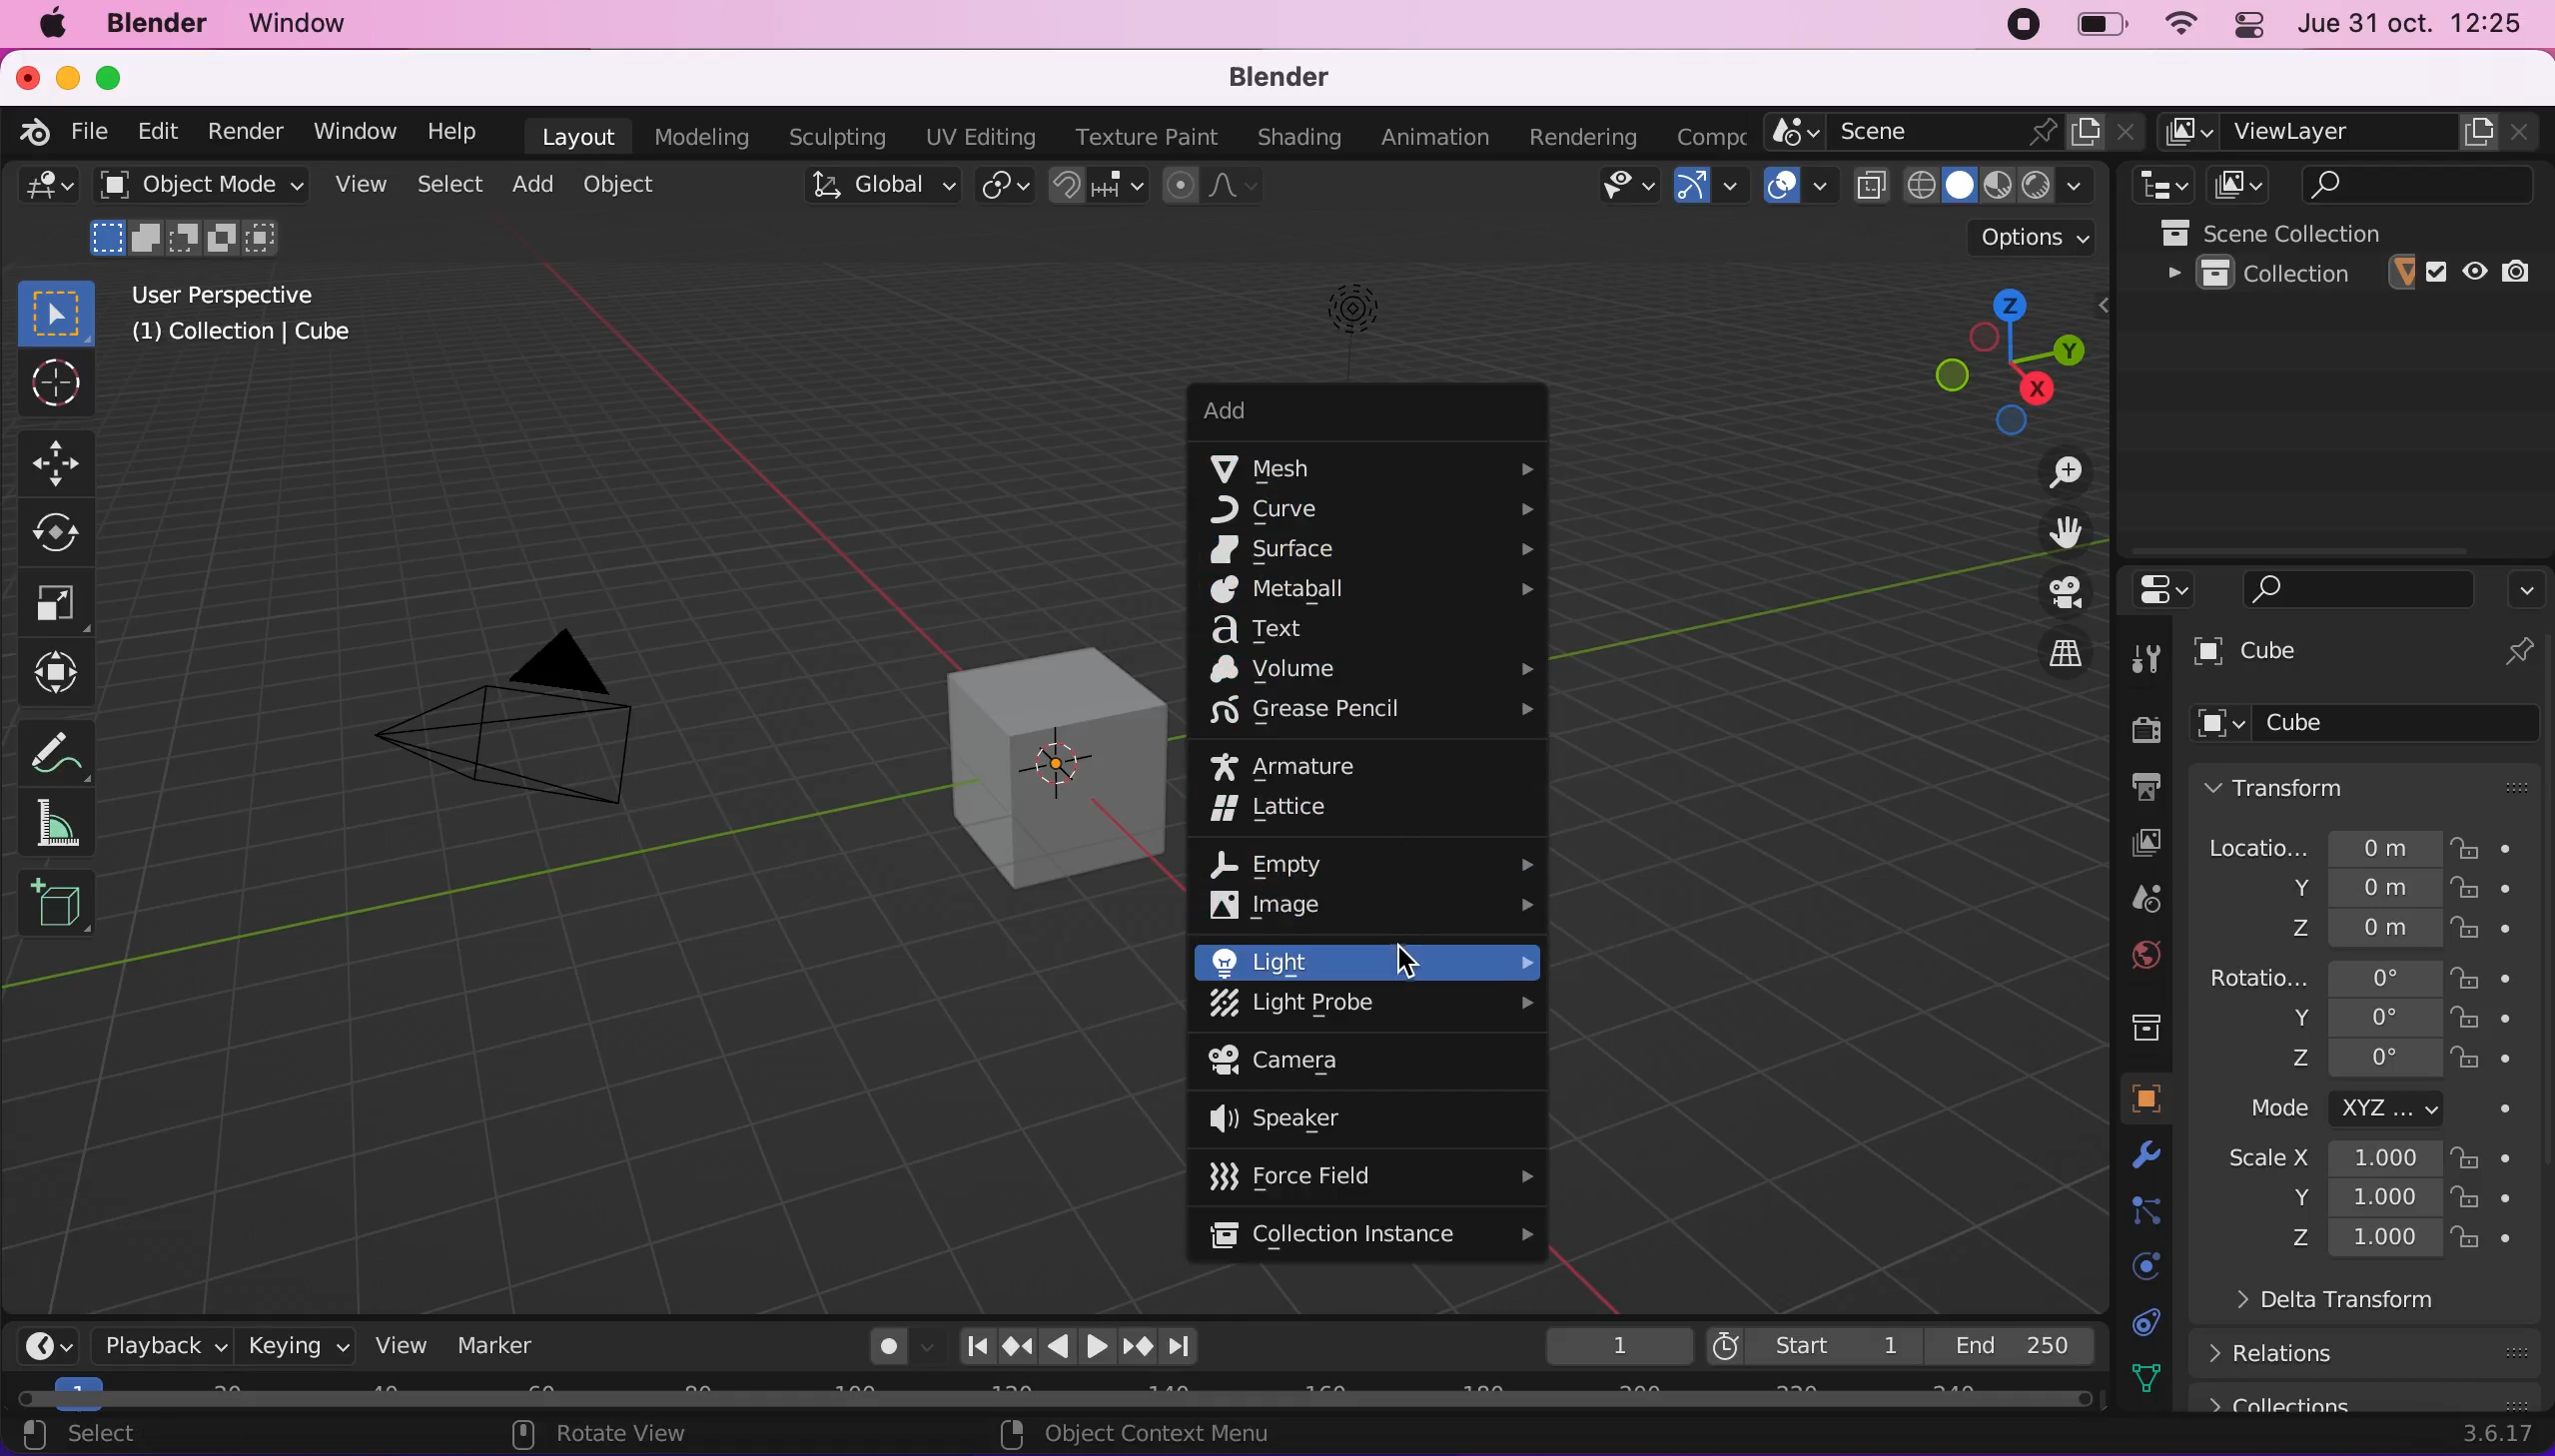  What do you see at coordinates (117, 1437) in the screenshot?
I see `select` at bounding box center [117, 1437].